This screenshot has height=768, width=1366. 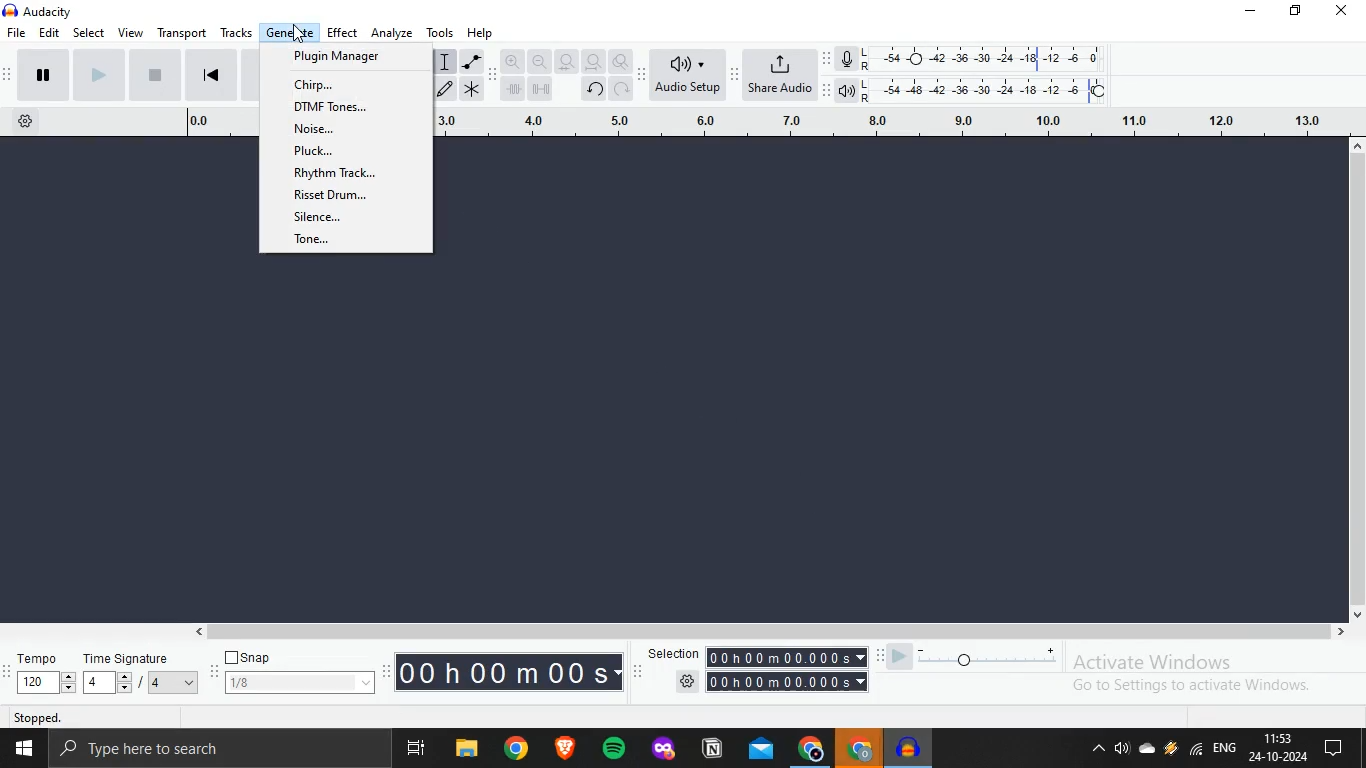 What do you see at coordinates (332, 155) in the screenshot?
I see `pluck..` at bounding box center [332, 155].